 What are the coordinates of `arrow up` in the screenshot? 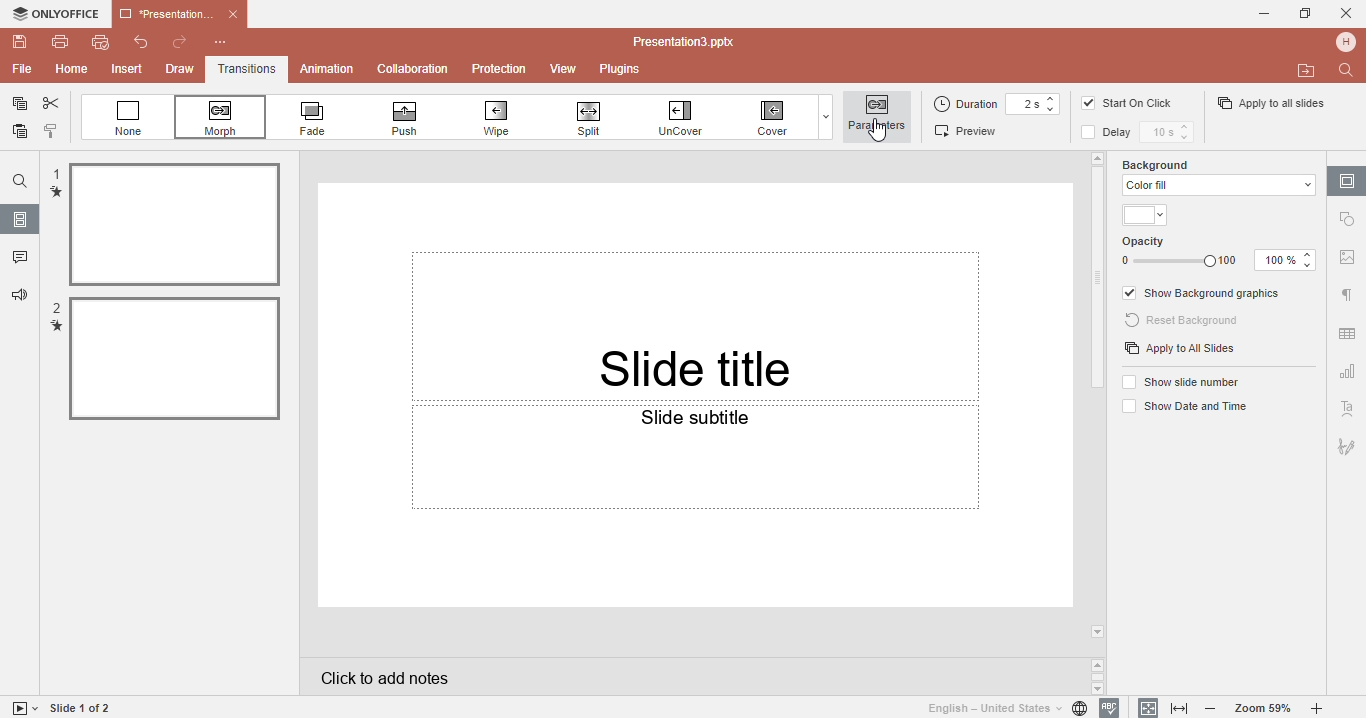 It's located at (1097, 157).